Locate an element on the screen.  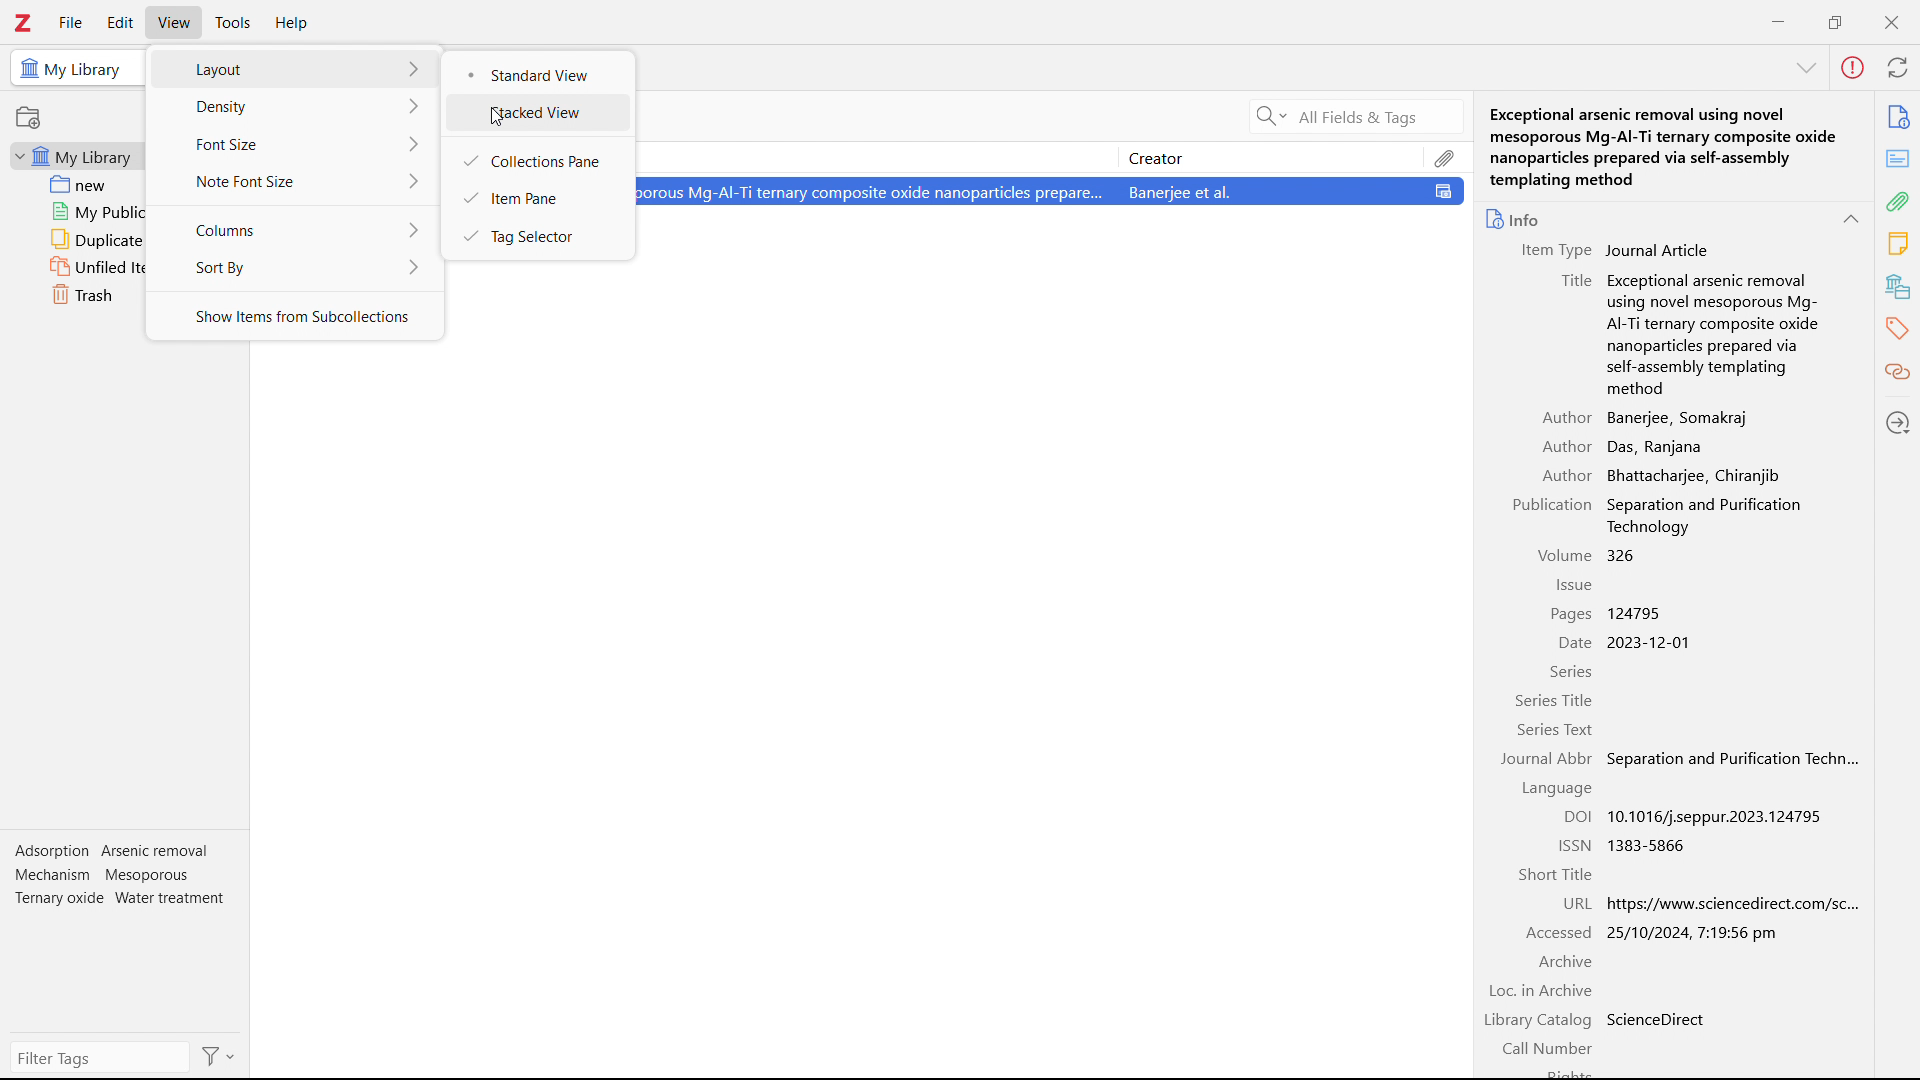
tag selector is located at coordinates (535, 234).